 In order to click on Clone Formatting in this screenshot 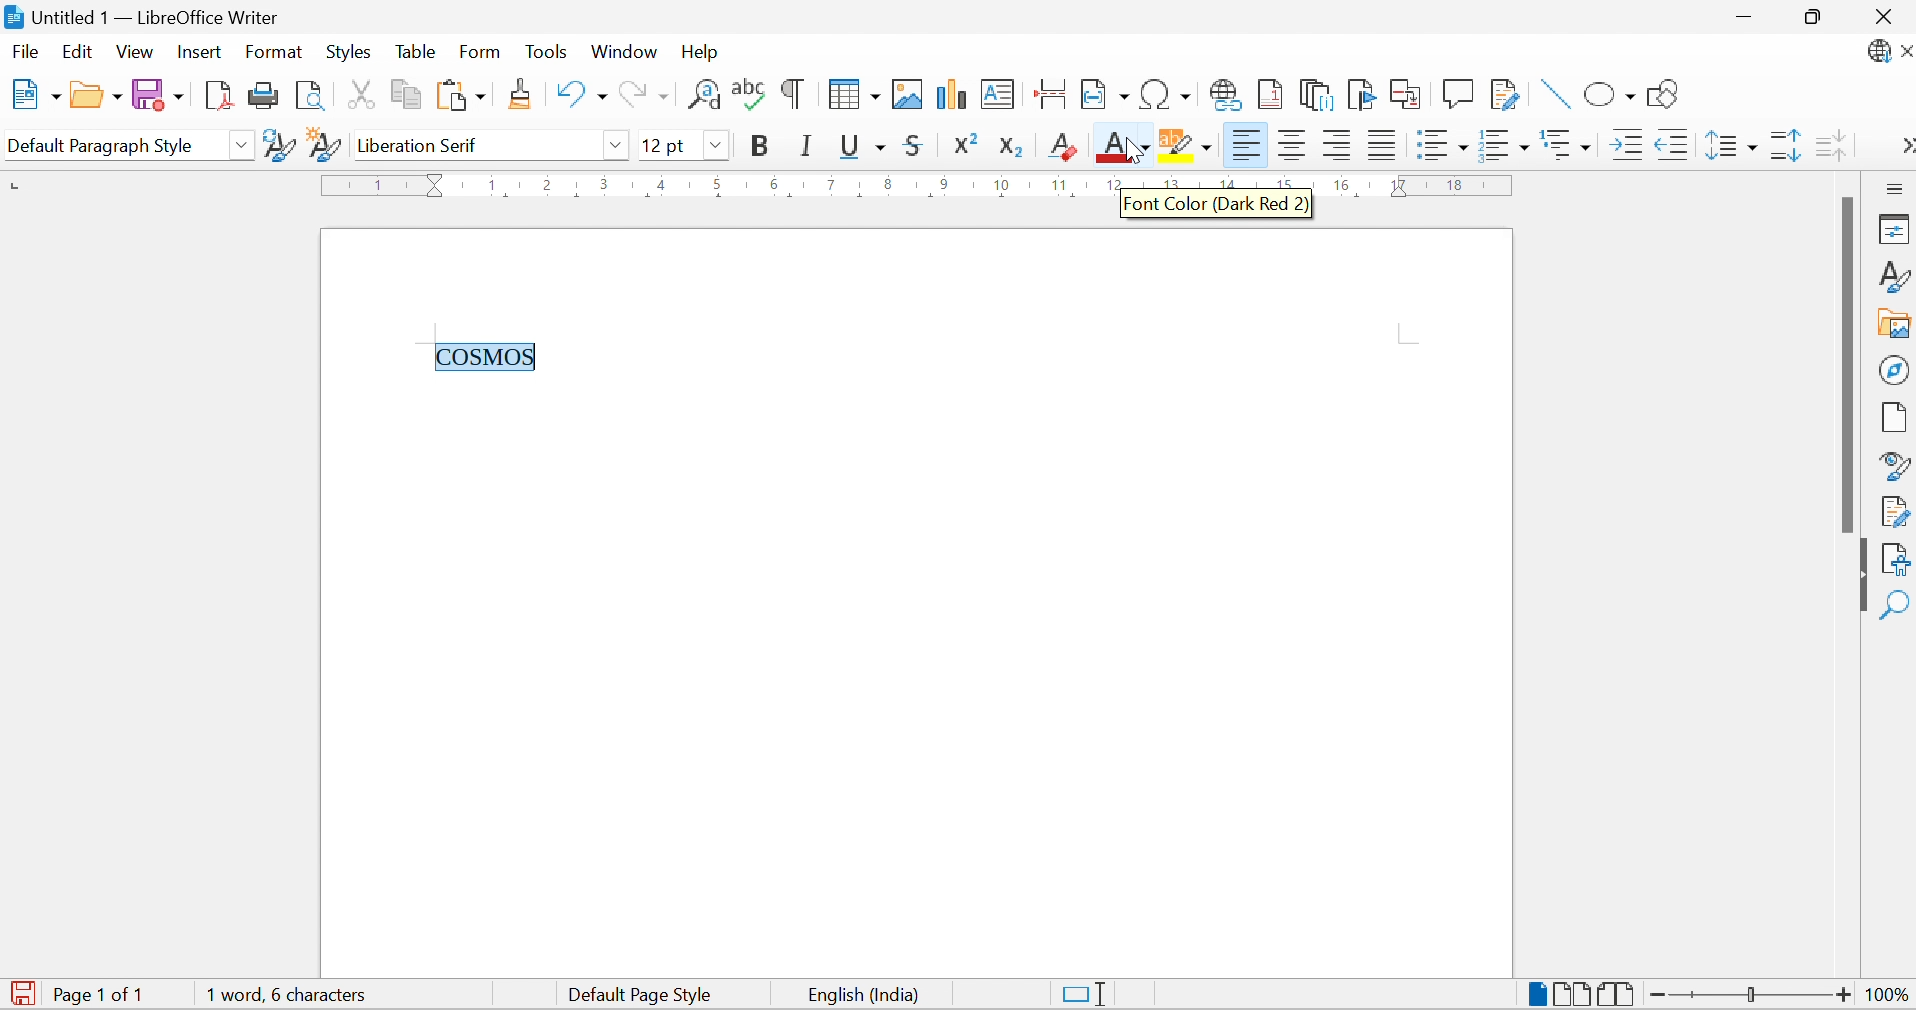, I will do `click(523, 93)`.